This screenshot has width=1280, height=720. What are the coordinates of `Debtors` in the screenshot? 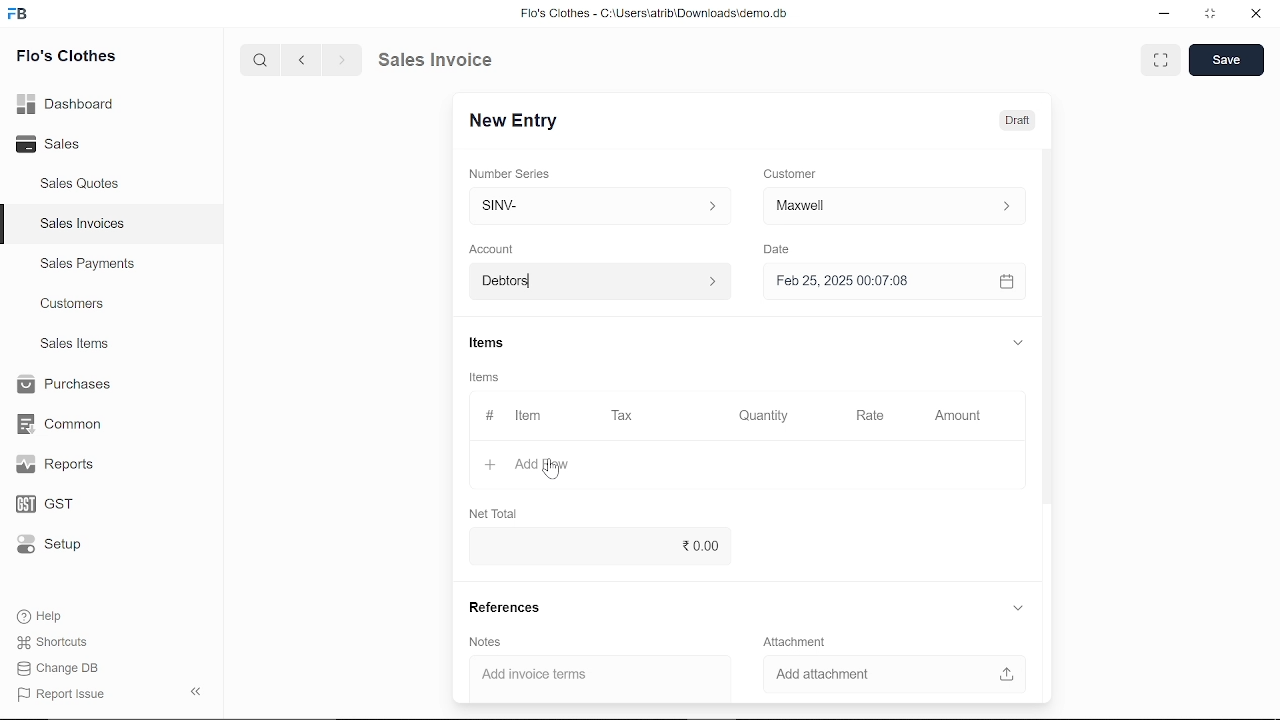 It's located at (596, 281).